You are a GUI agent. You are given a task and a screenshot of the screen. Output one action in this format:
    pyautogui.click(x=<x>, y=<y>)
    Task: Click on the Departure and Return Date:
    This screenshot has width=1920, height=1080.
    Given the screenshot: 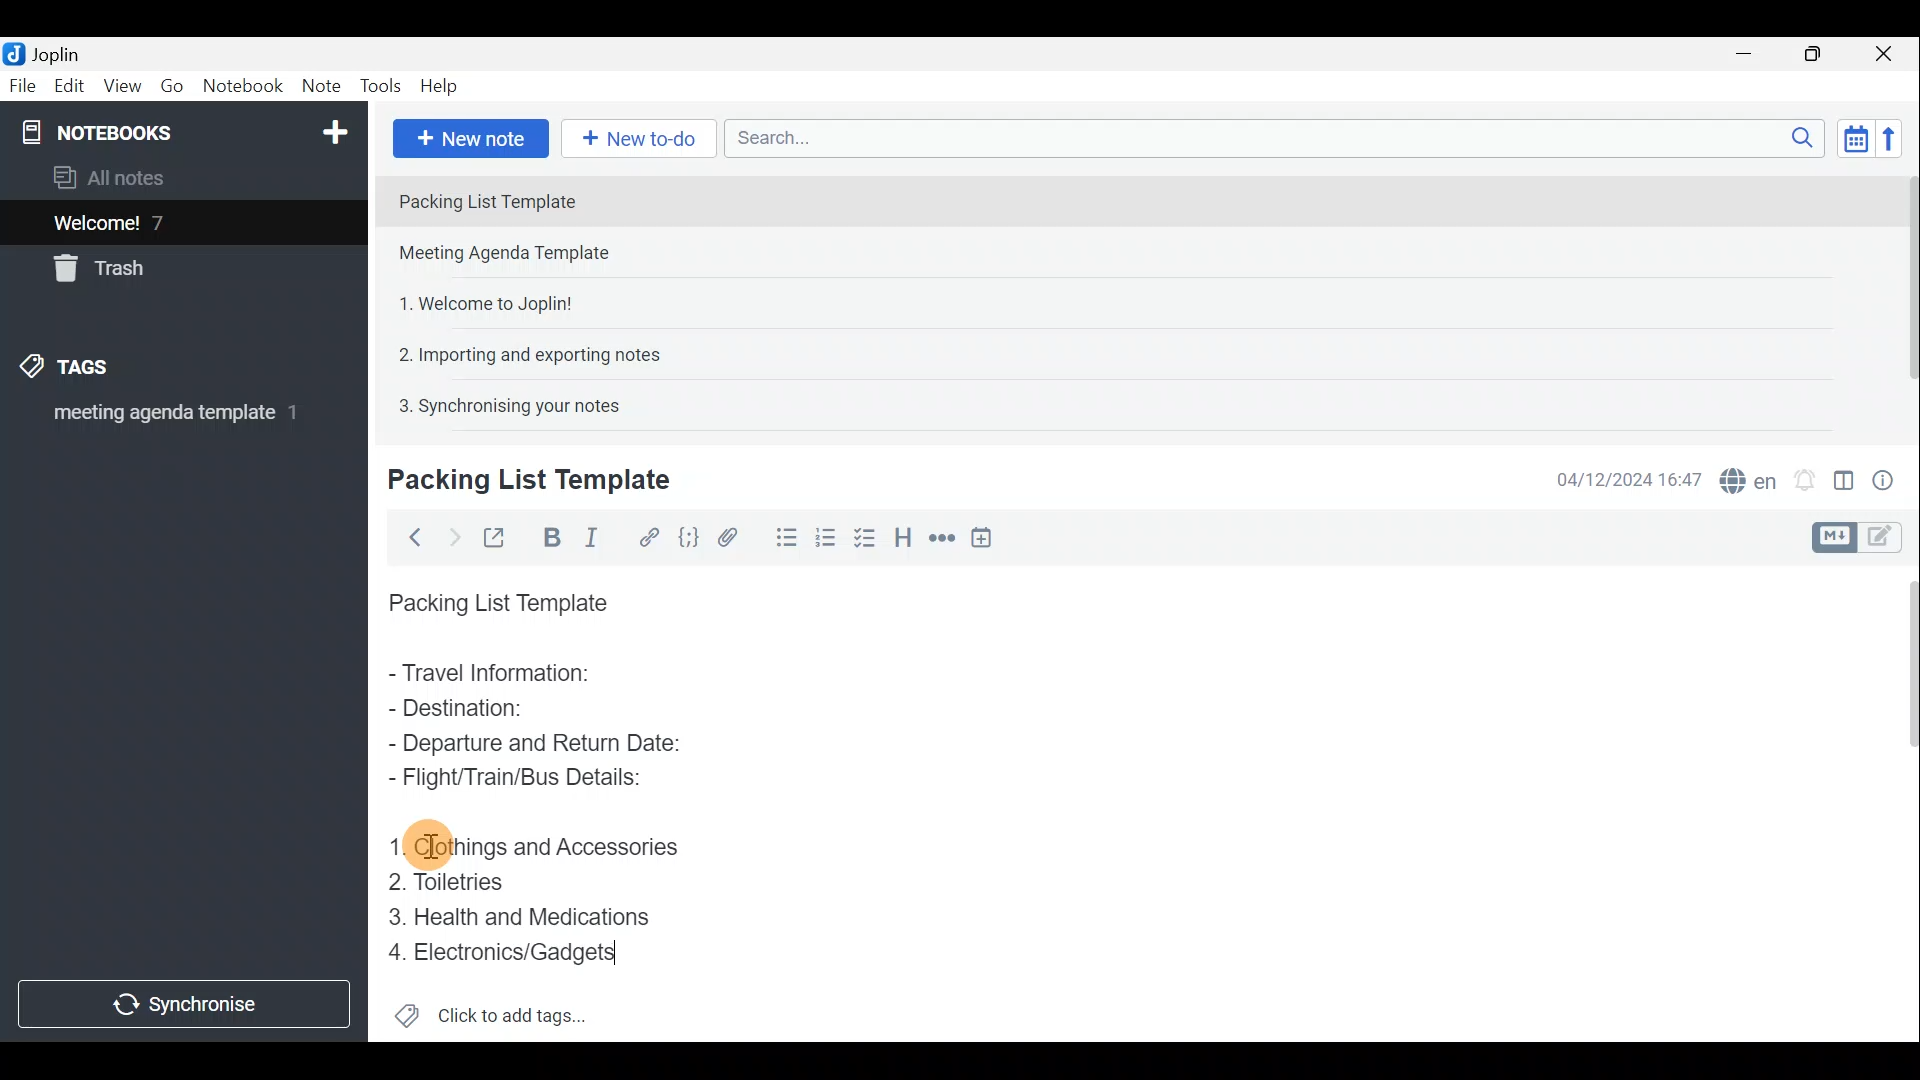 What is the action you would take?
    pyautogui.click(x=535, y=742)
    